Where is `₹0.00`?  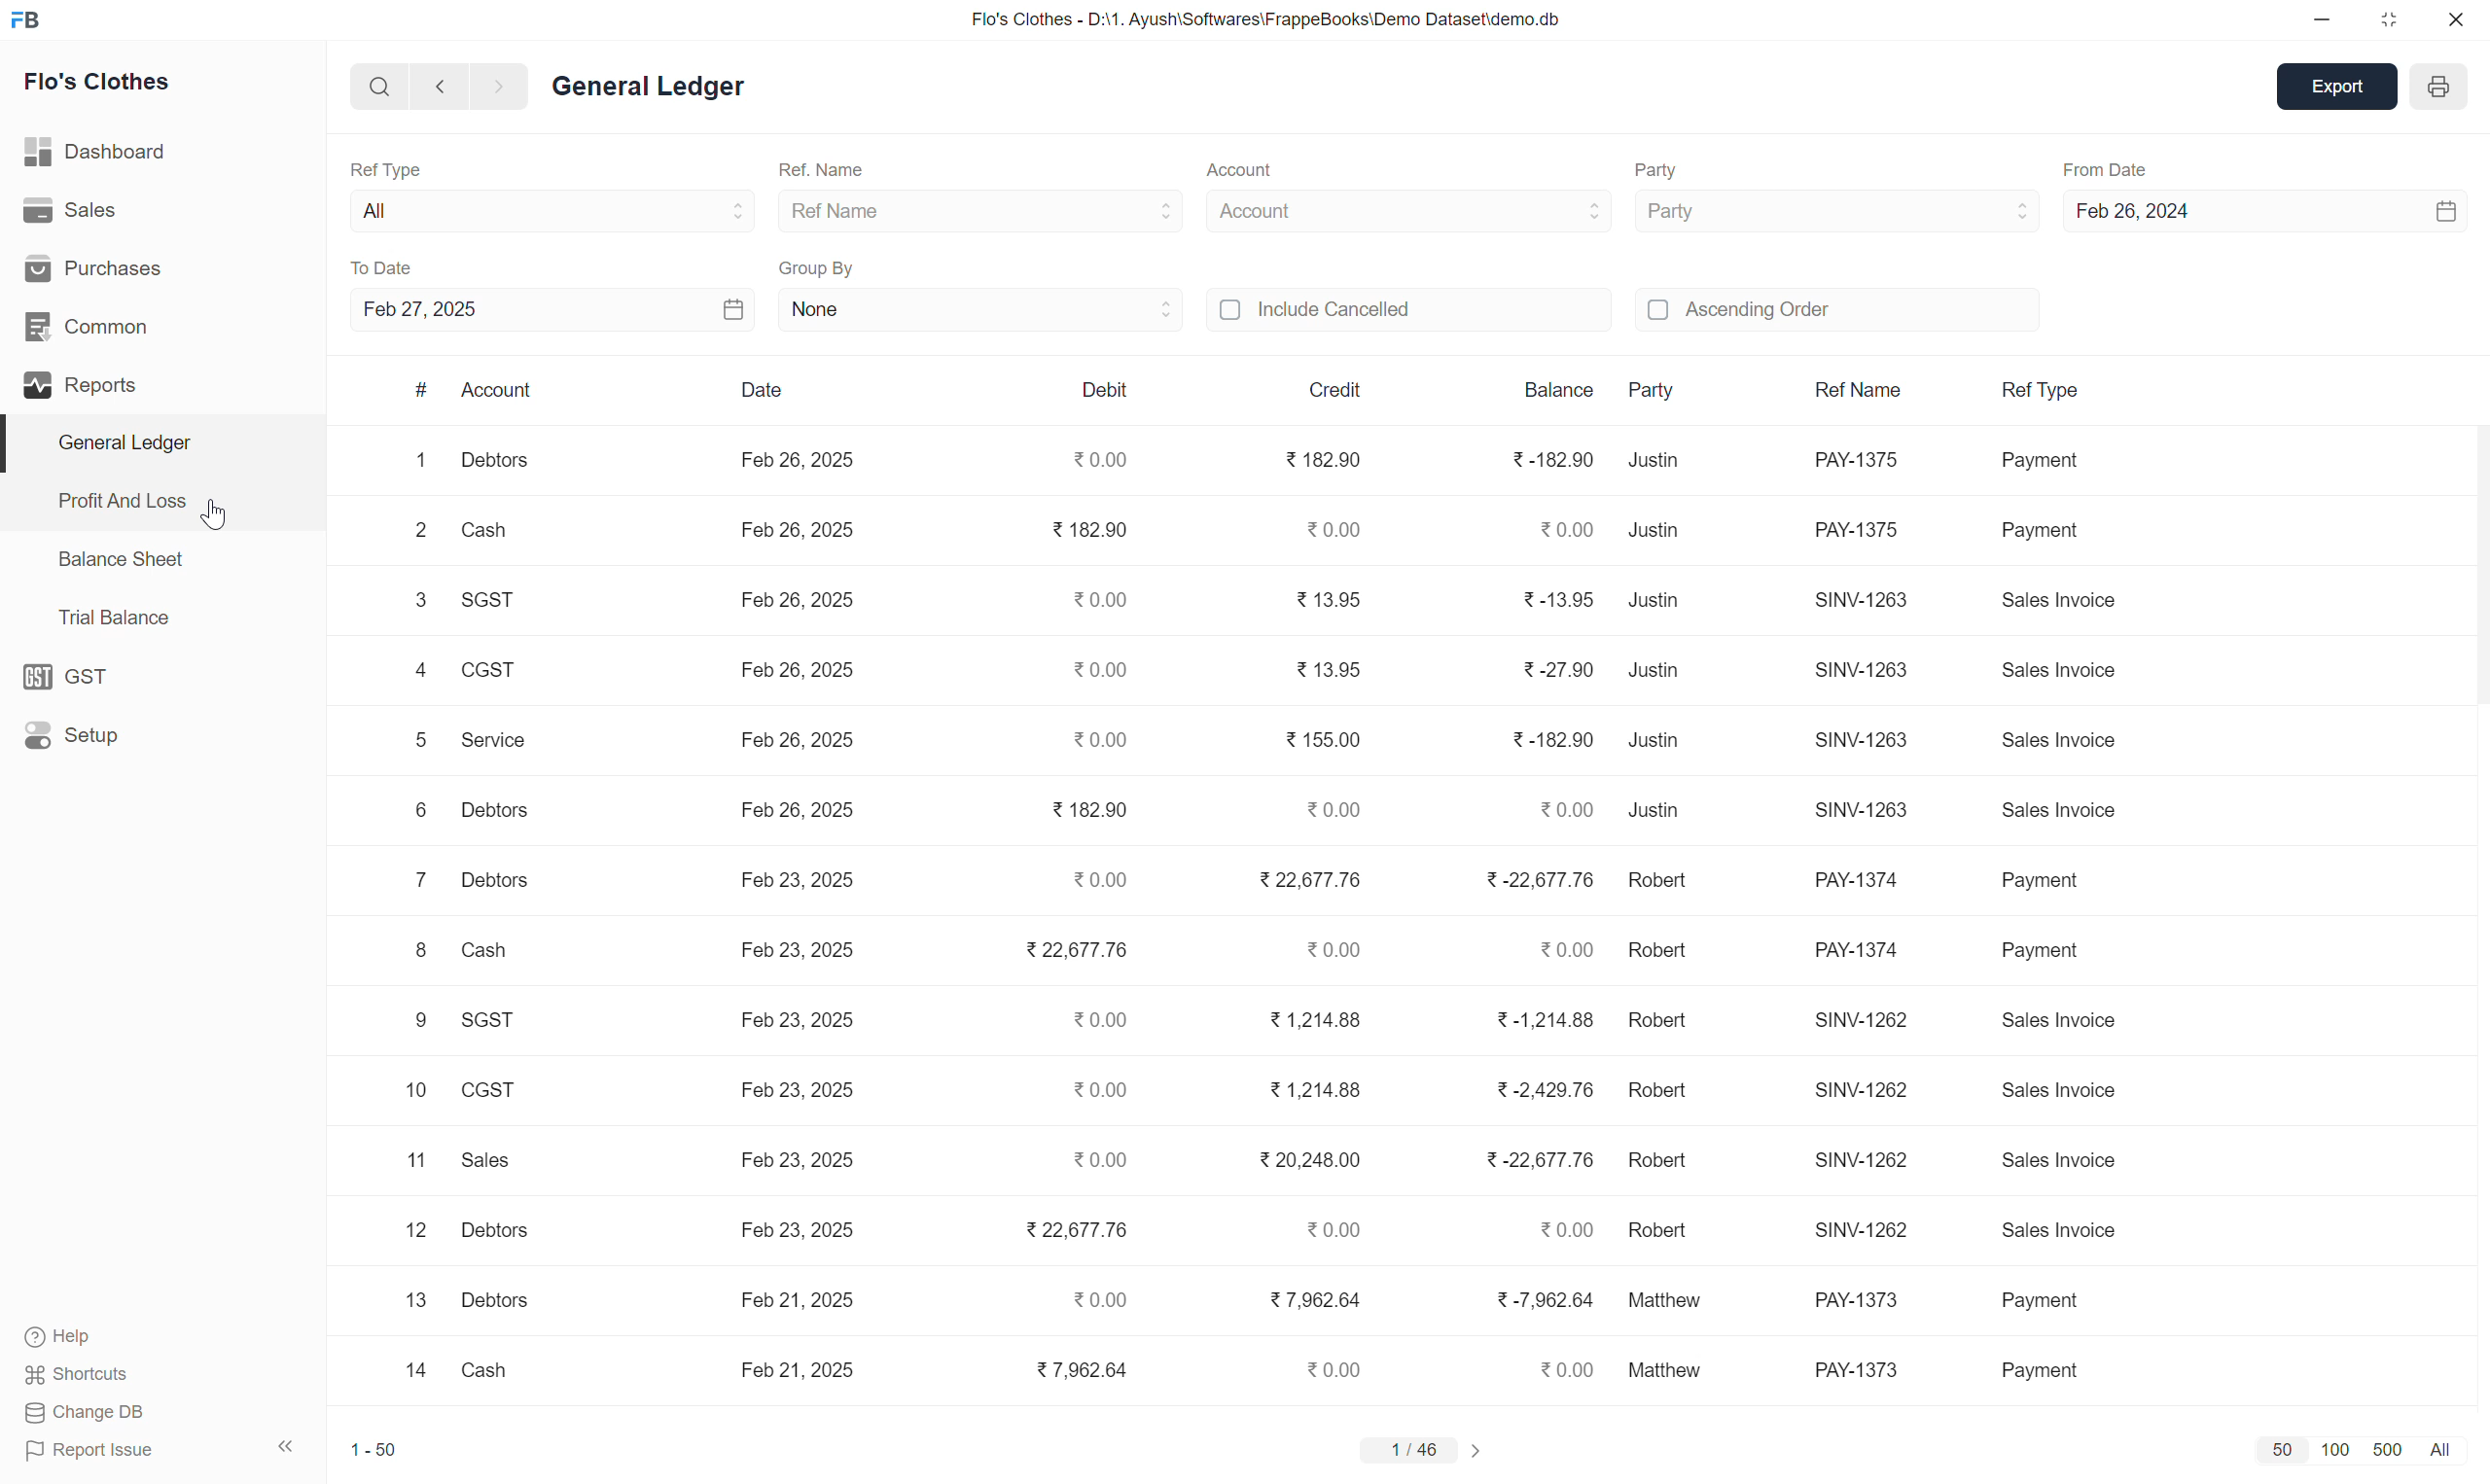
₹0.00 is located at coordinates (1559, 809).